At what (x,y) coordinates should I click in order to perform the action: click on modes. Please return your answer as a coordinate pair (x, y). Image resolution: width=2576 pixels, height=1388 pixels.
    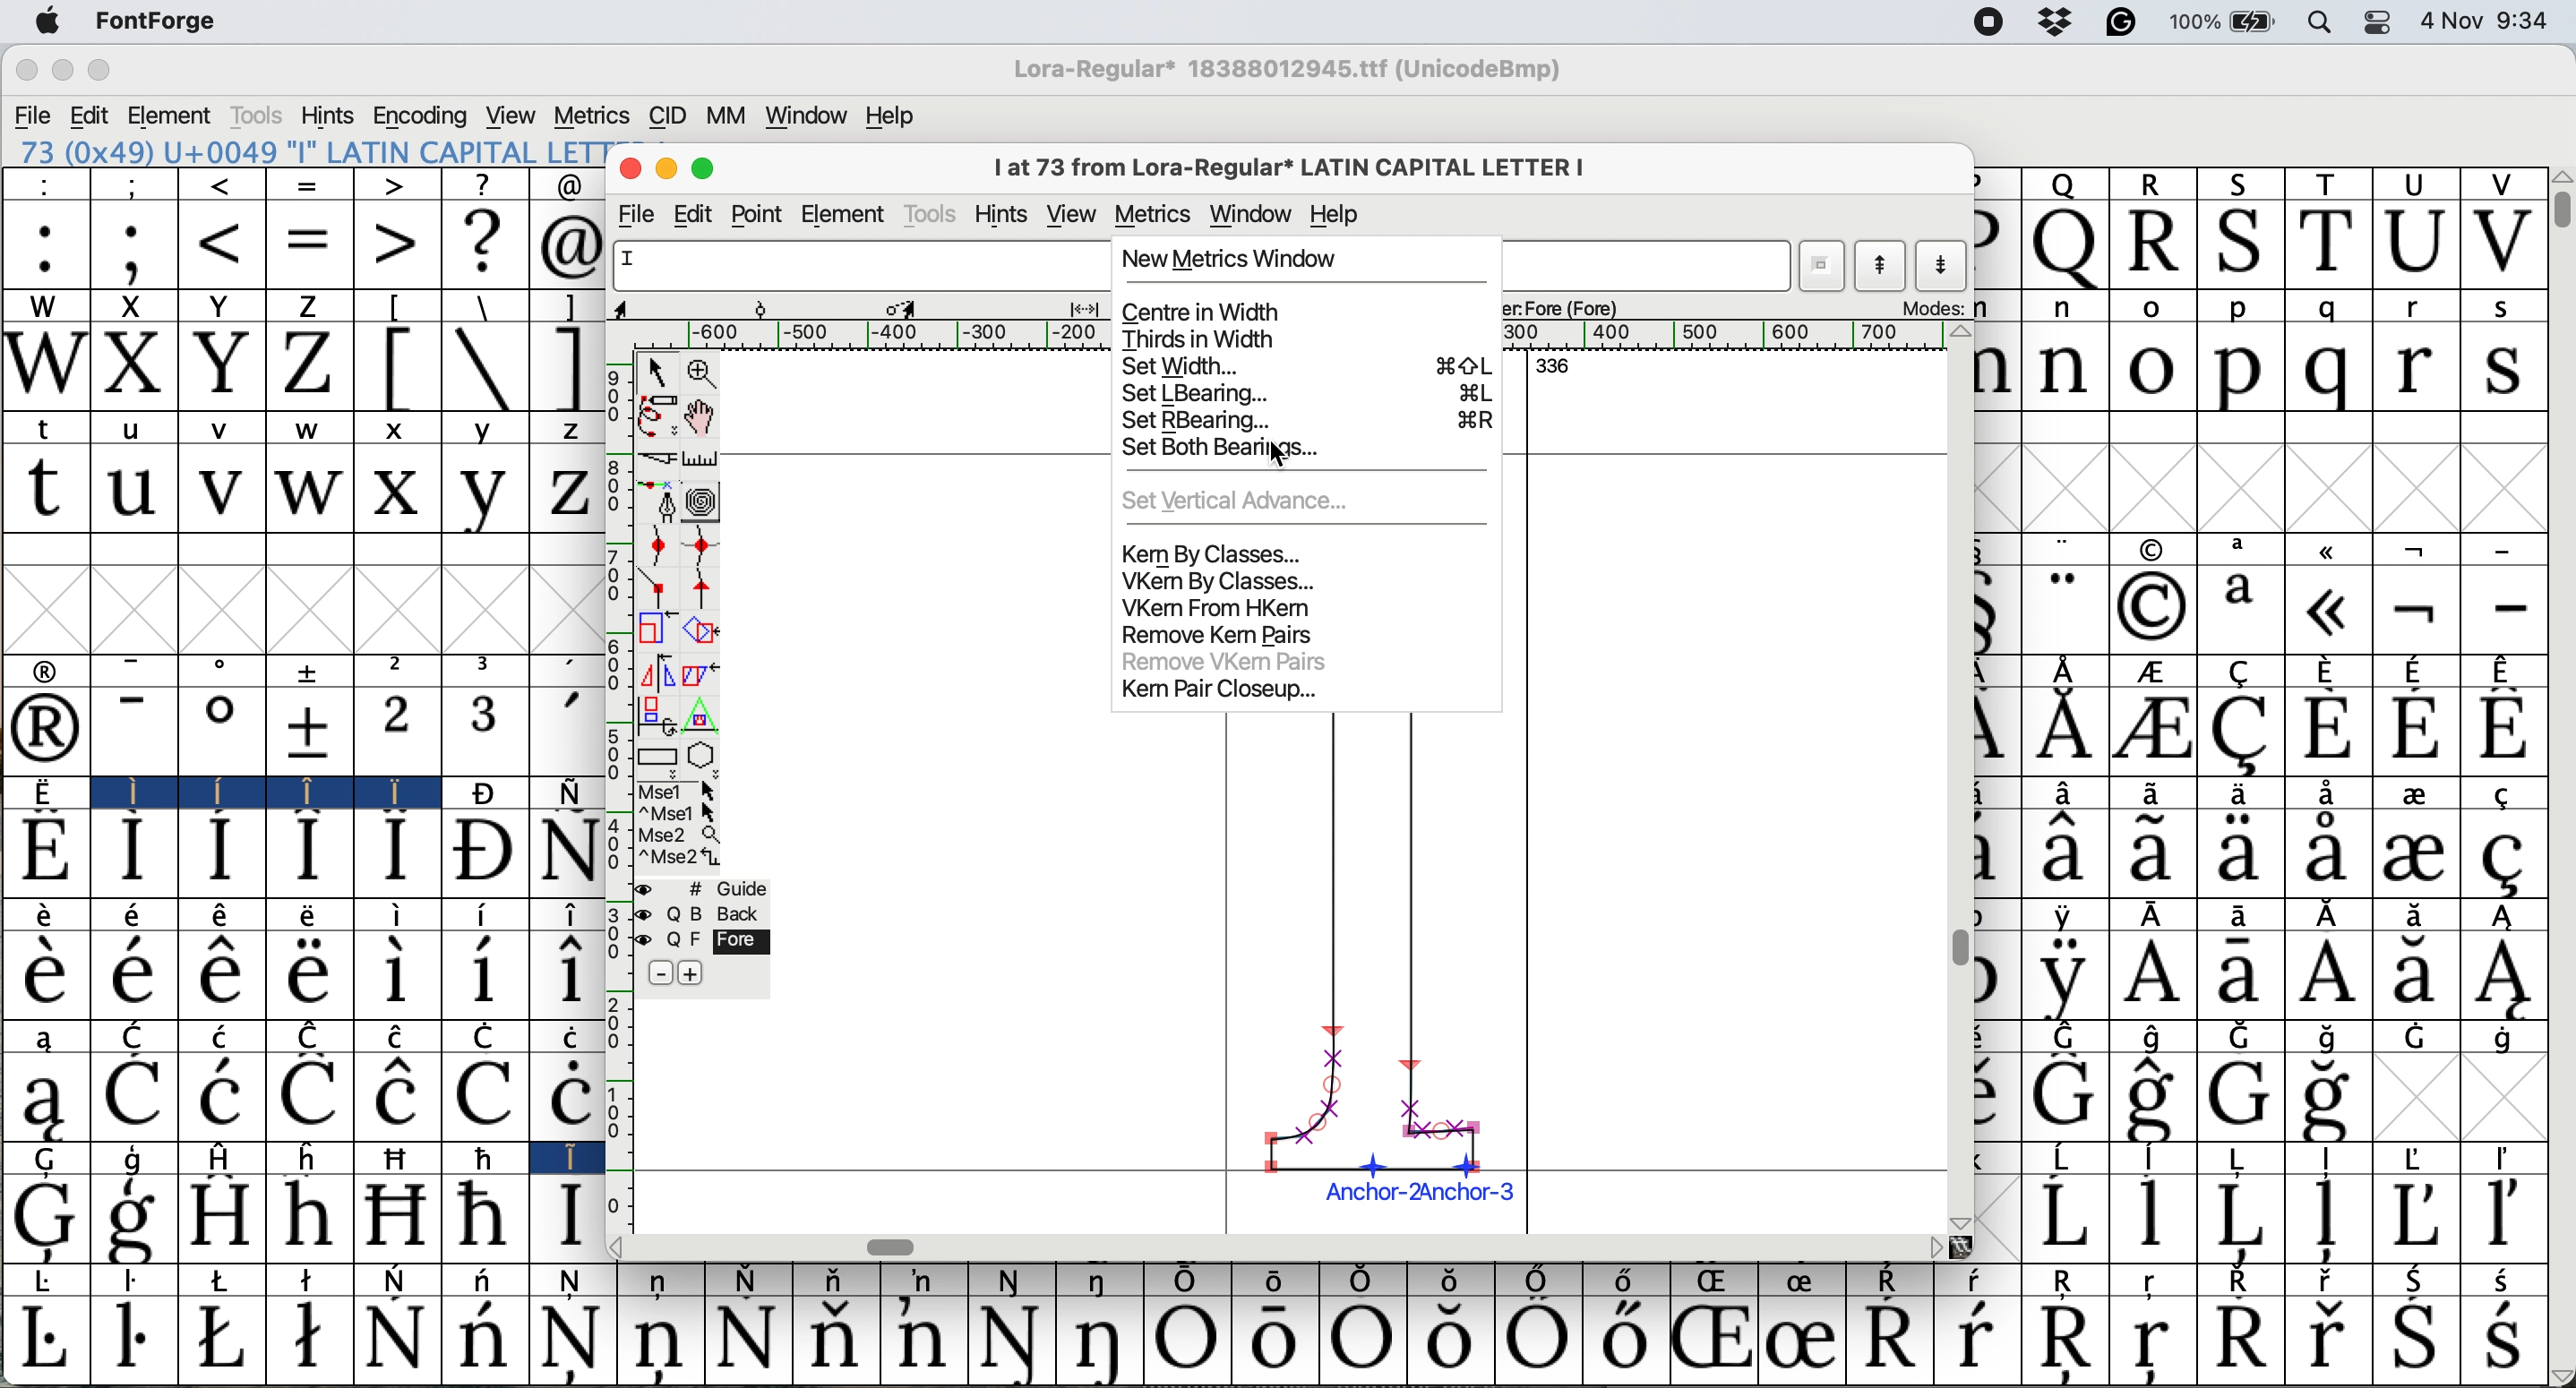
    Looking at the image, I should click on (1935, 309).